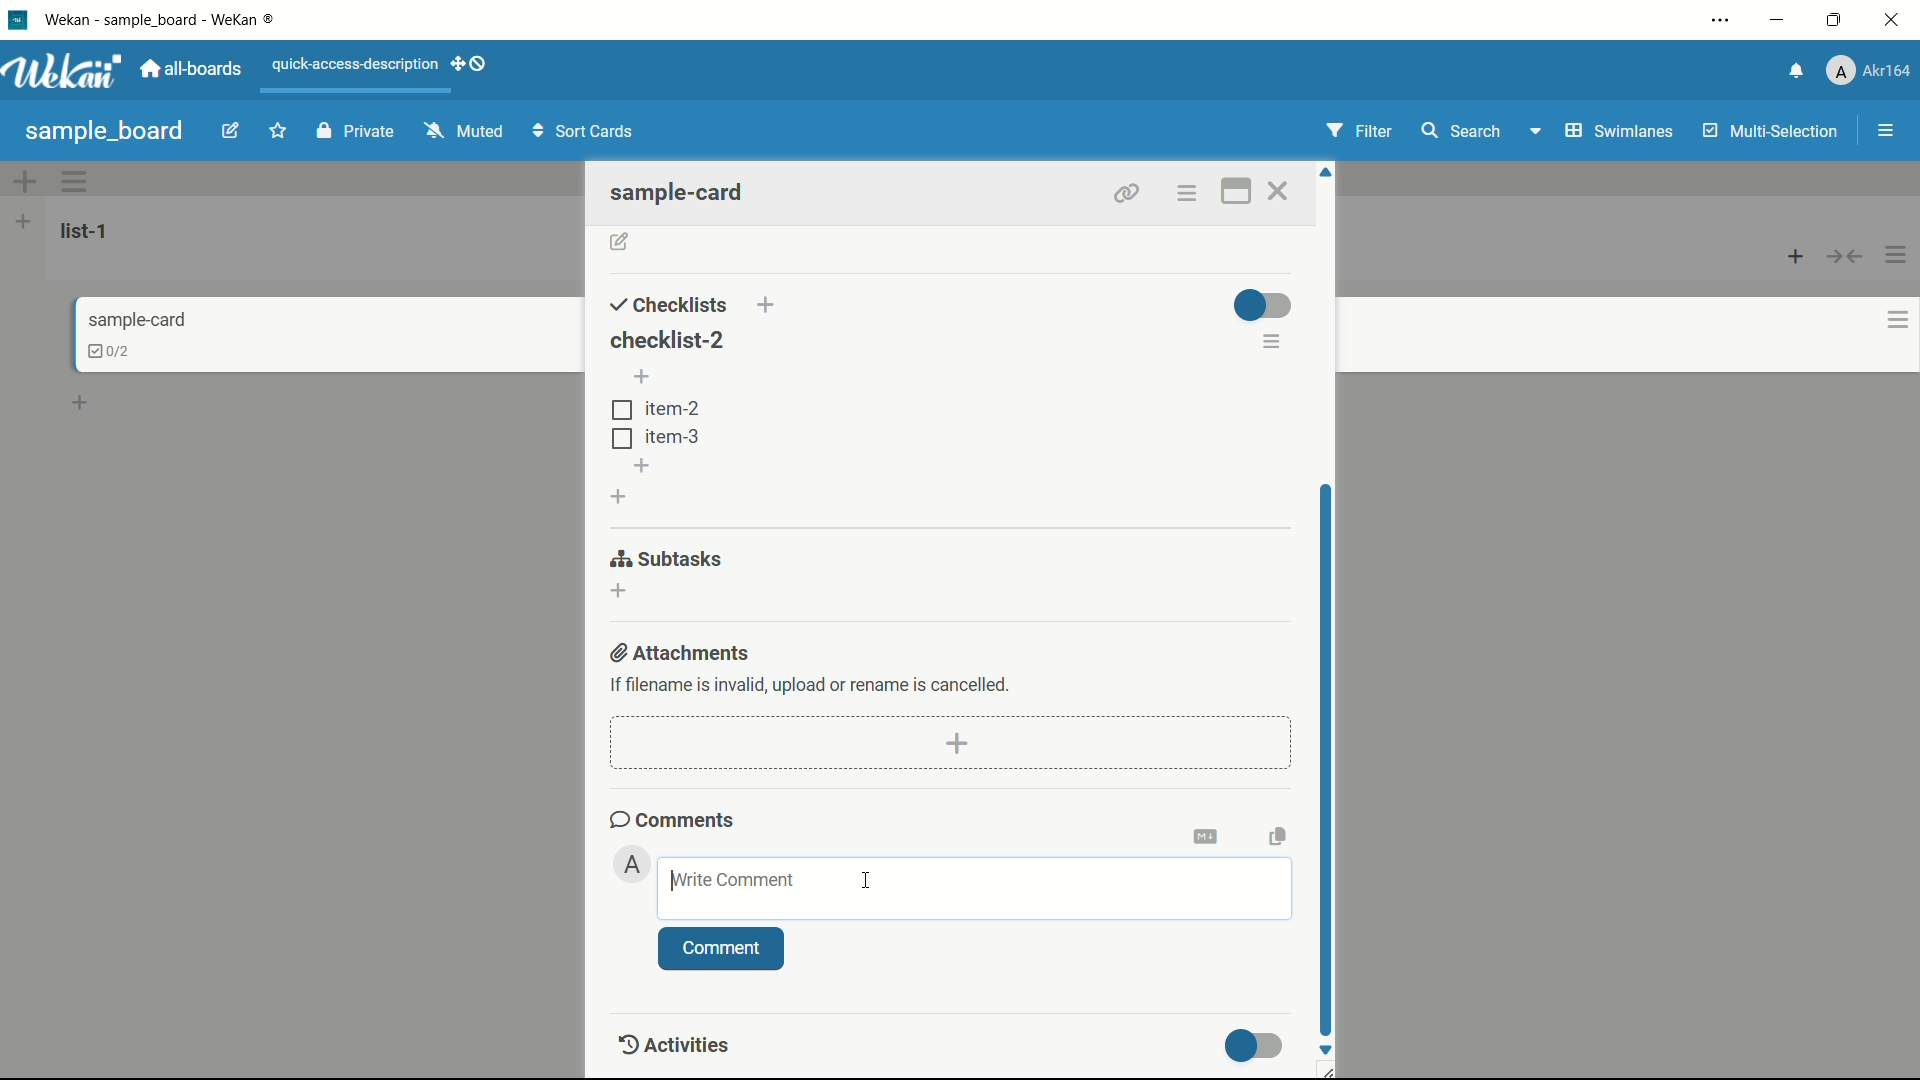  Describe the element at coordinates (1361, 131) in the screenshot. I see `filter` at that location.